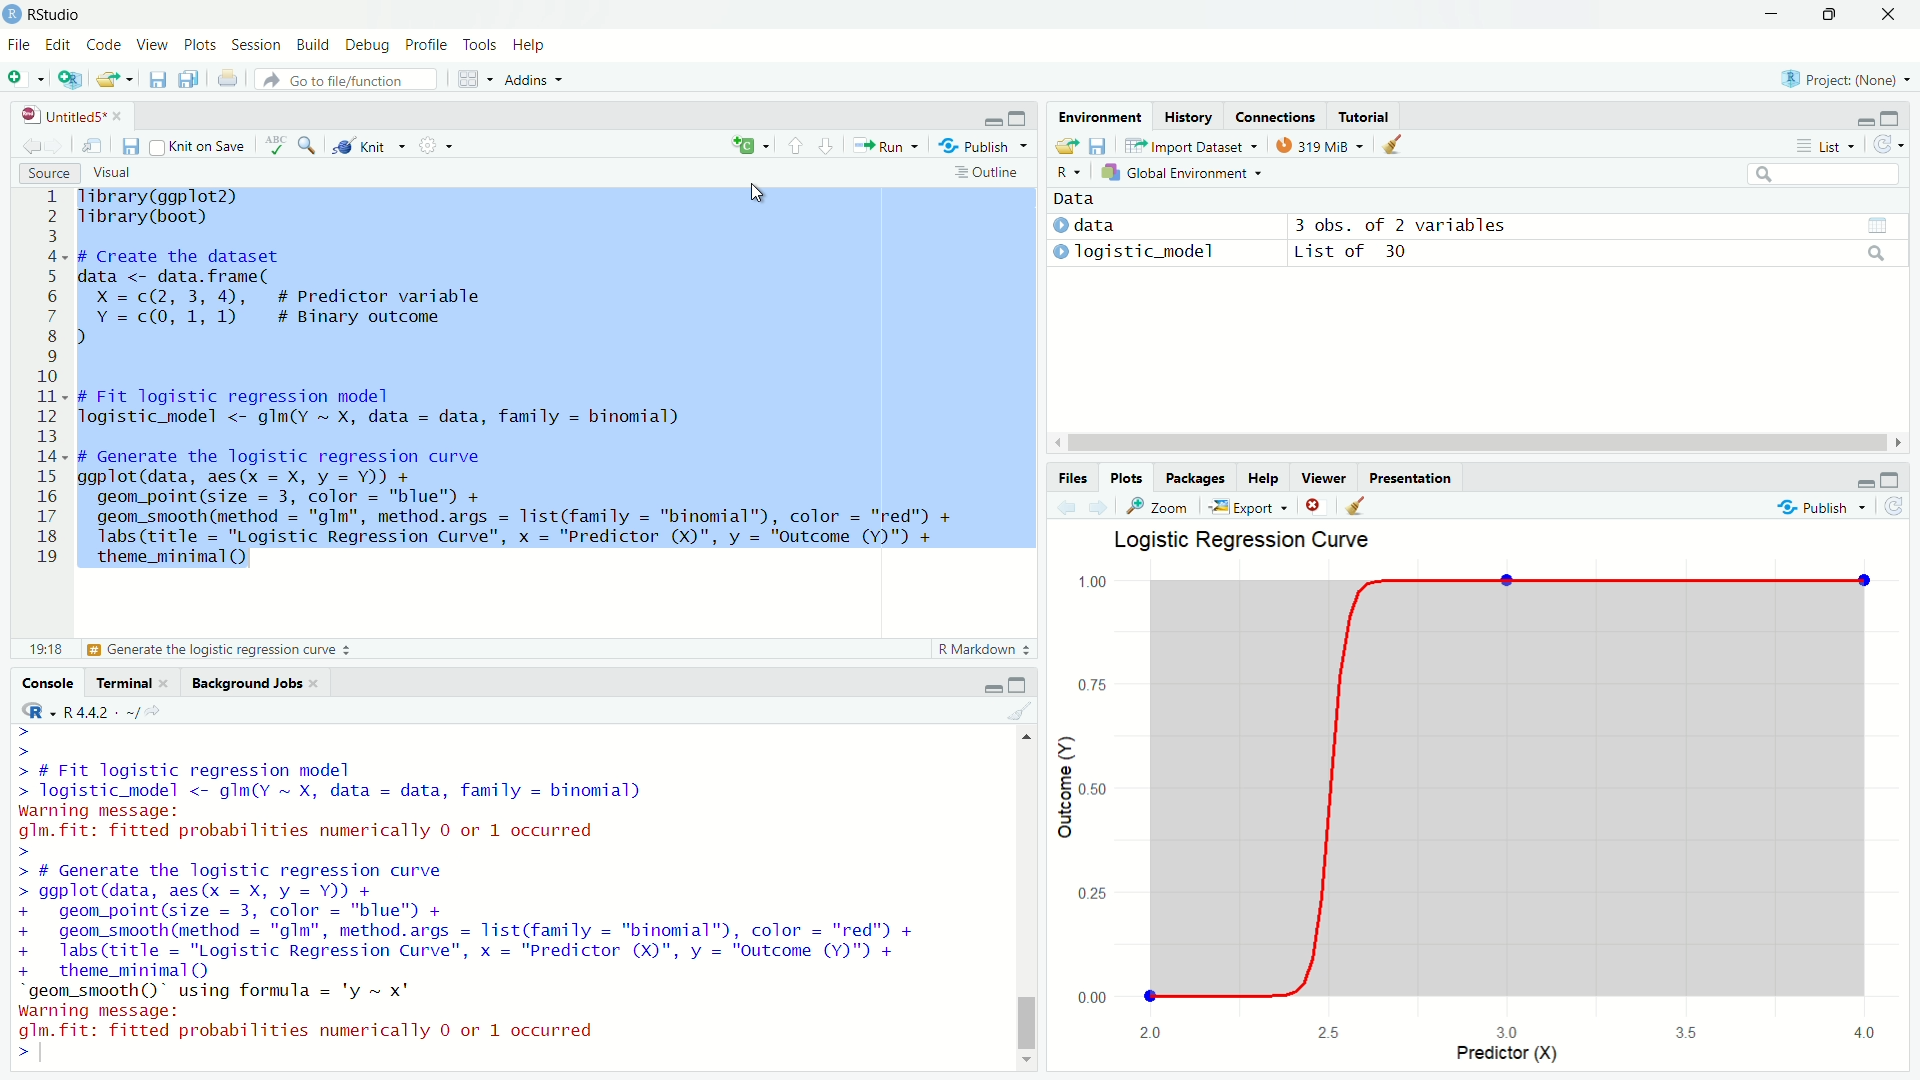  Describe the element at coordinates (50, 173) in the screenshot. I see `Source` at that location.